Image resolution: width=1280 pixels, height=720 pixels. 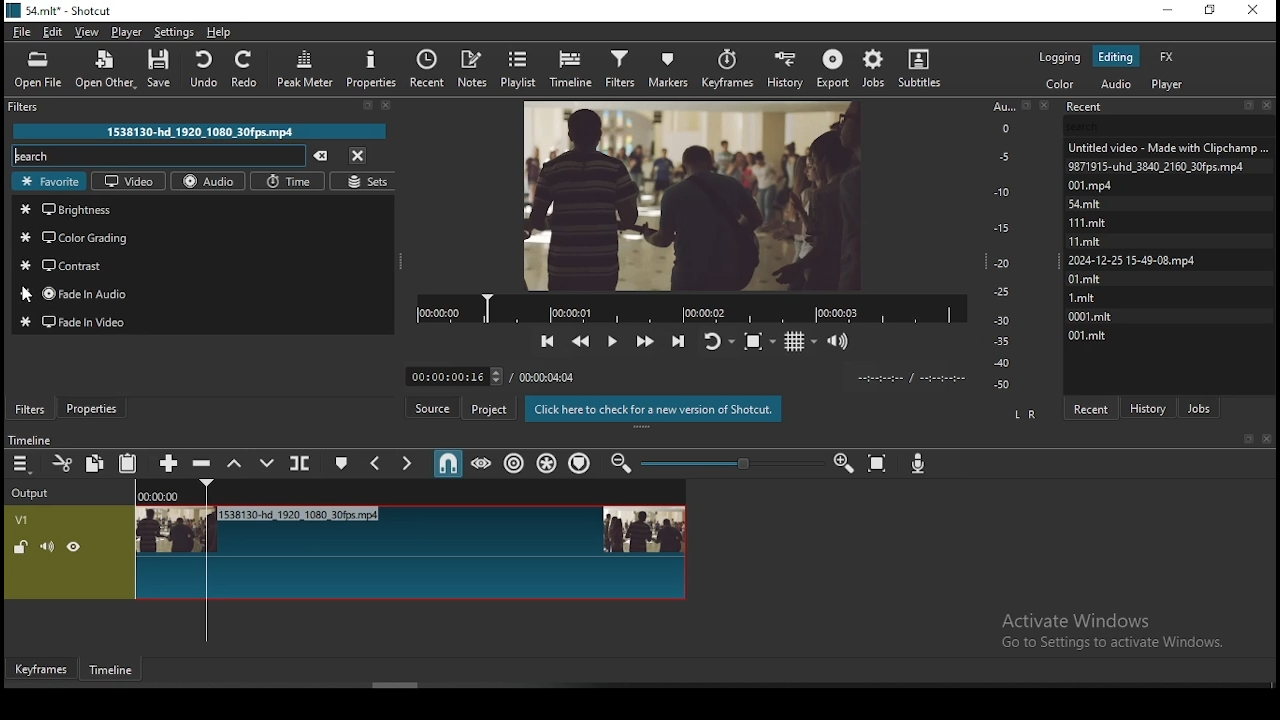 What do you see at coordinates (572, 68) in the screenshot?
I see `timeline` at bounding box center [572, 68].